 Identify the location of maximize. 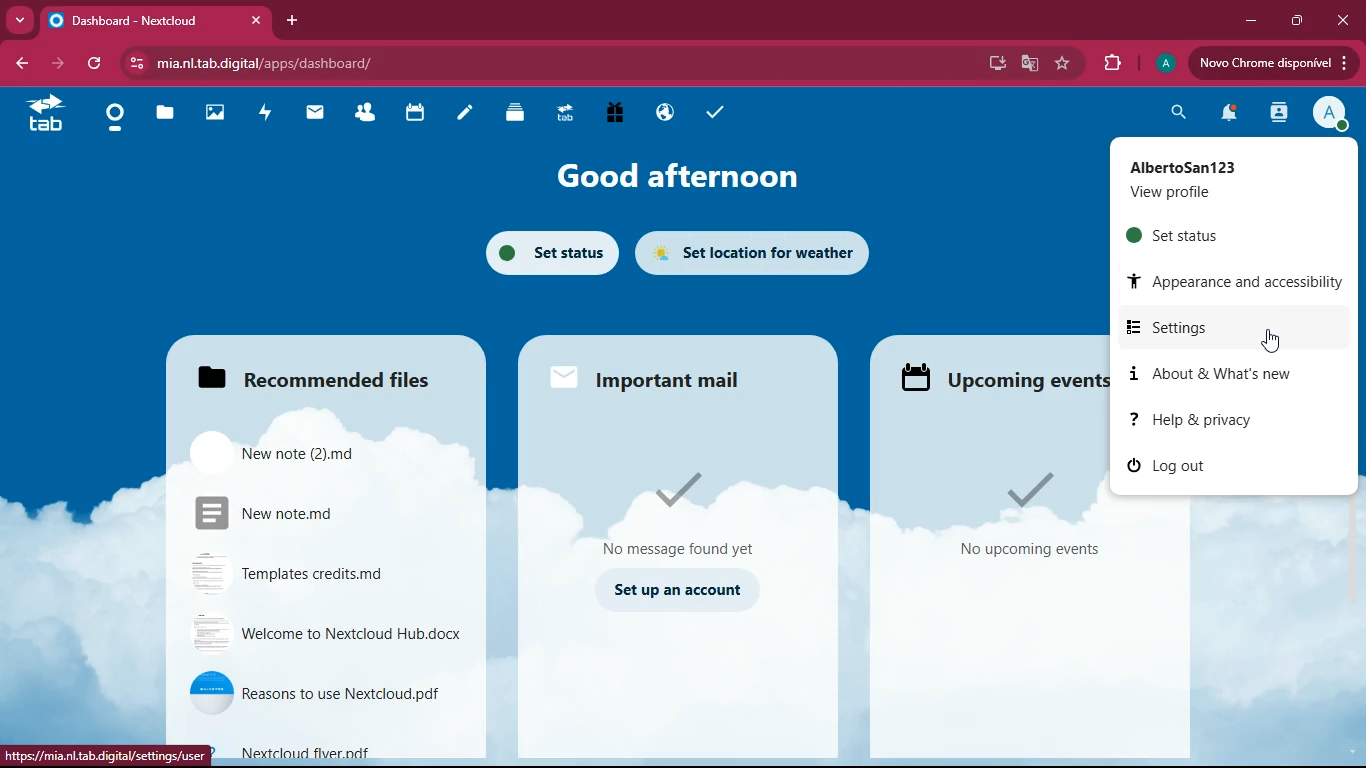
(1299, 21).